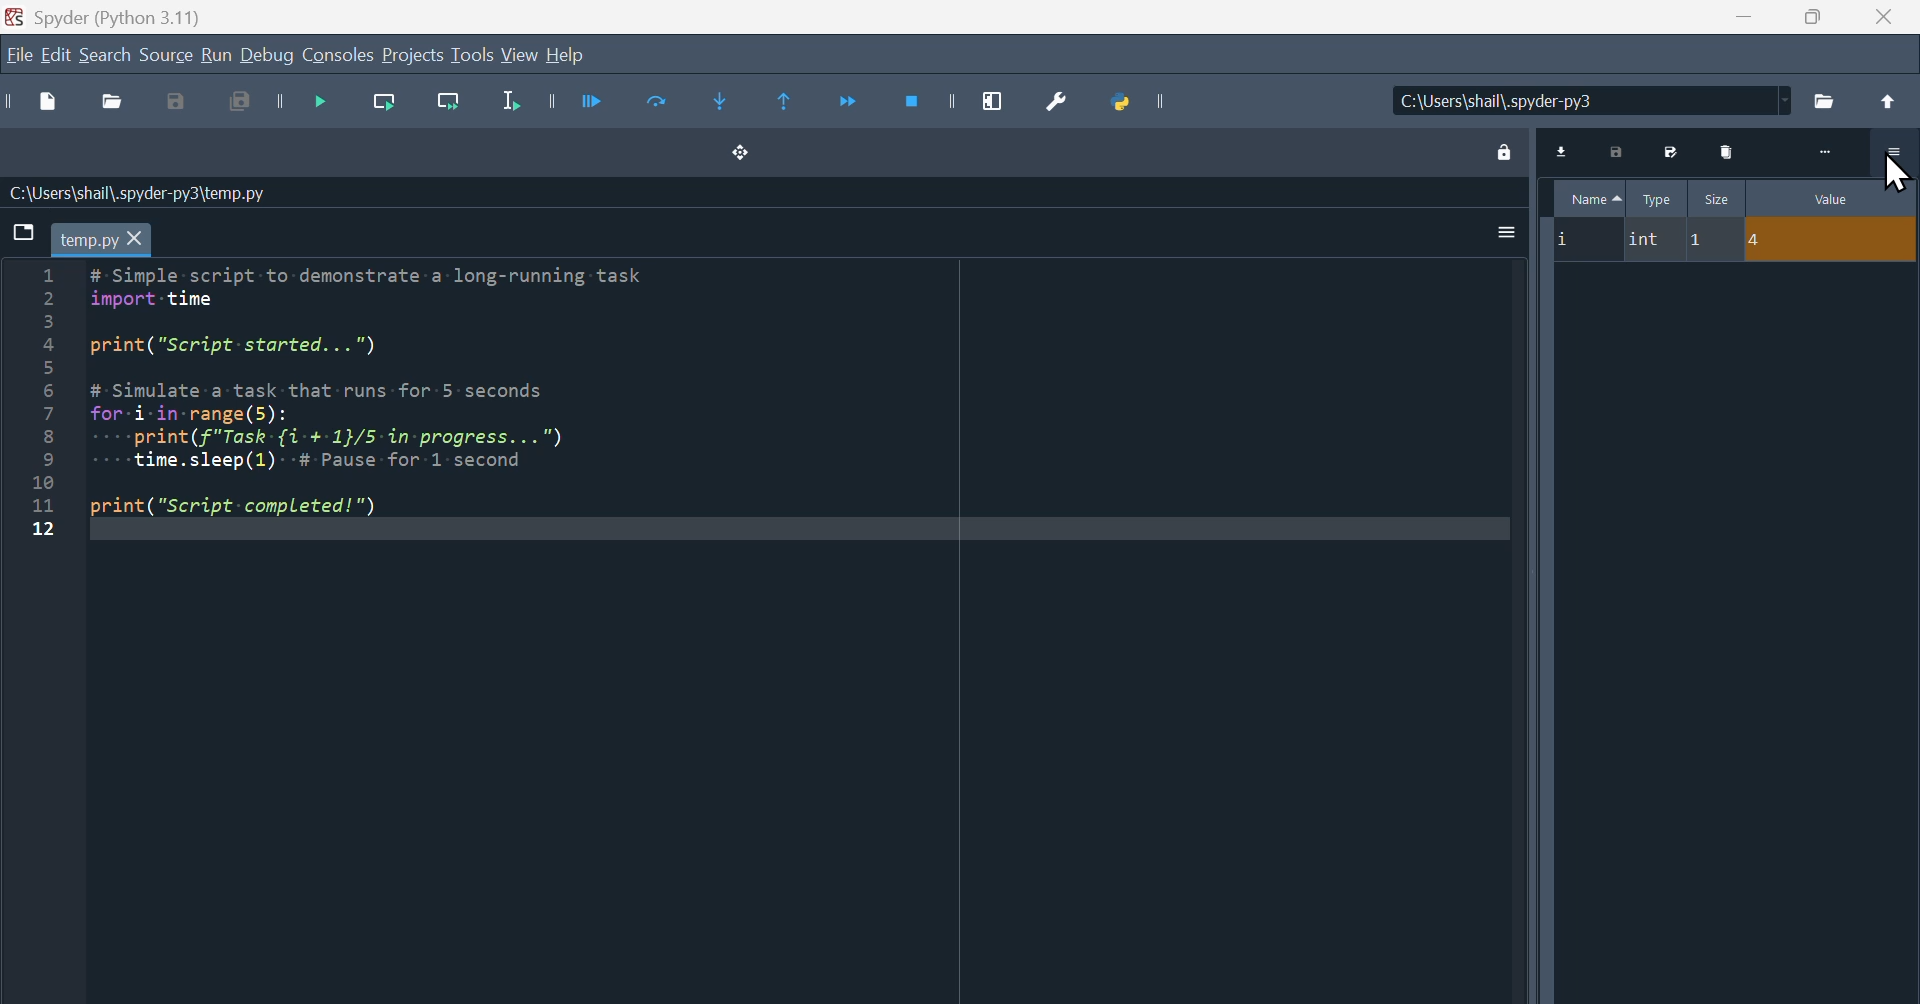 The image size is (1920, 1004). Describe the element at coordinates (1884, 17) in the screenshot. I see `Close` at that location.